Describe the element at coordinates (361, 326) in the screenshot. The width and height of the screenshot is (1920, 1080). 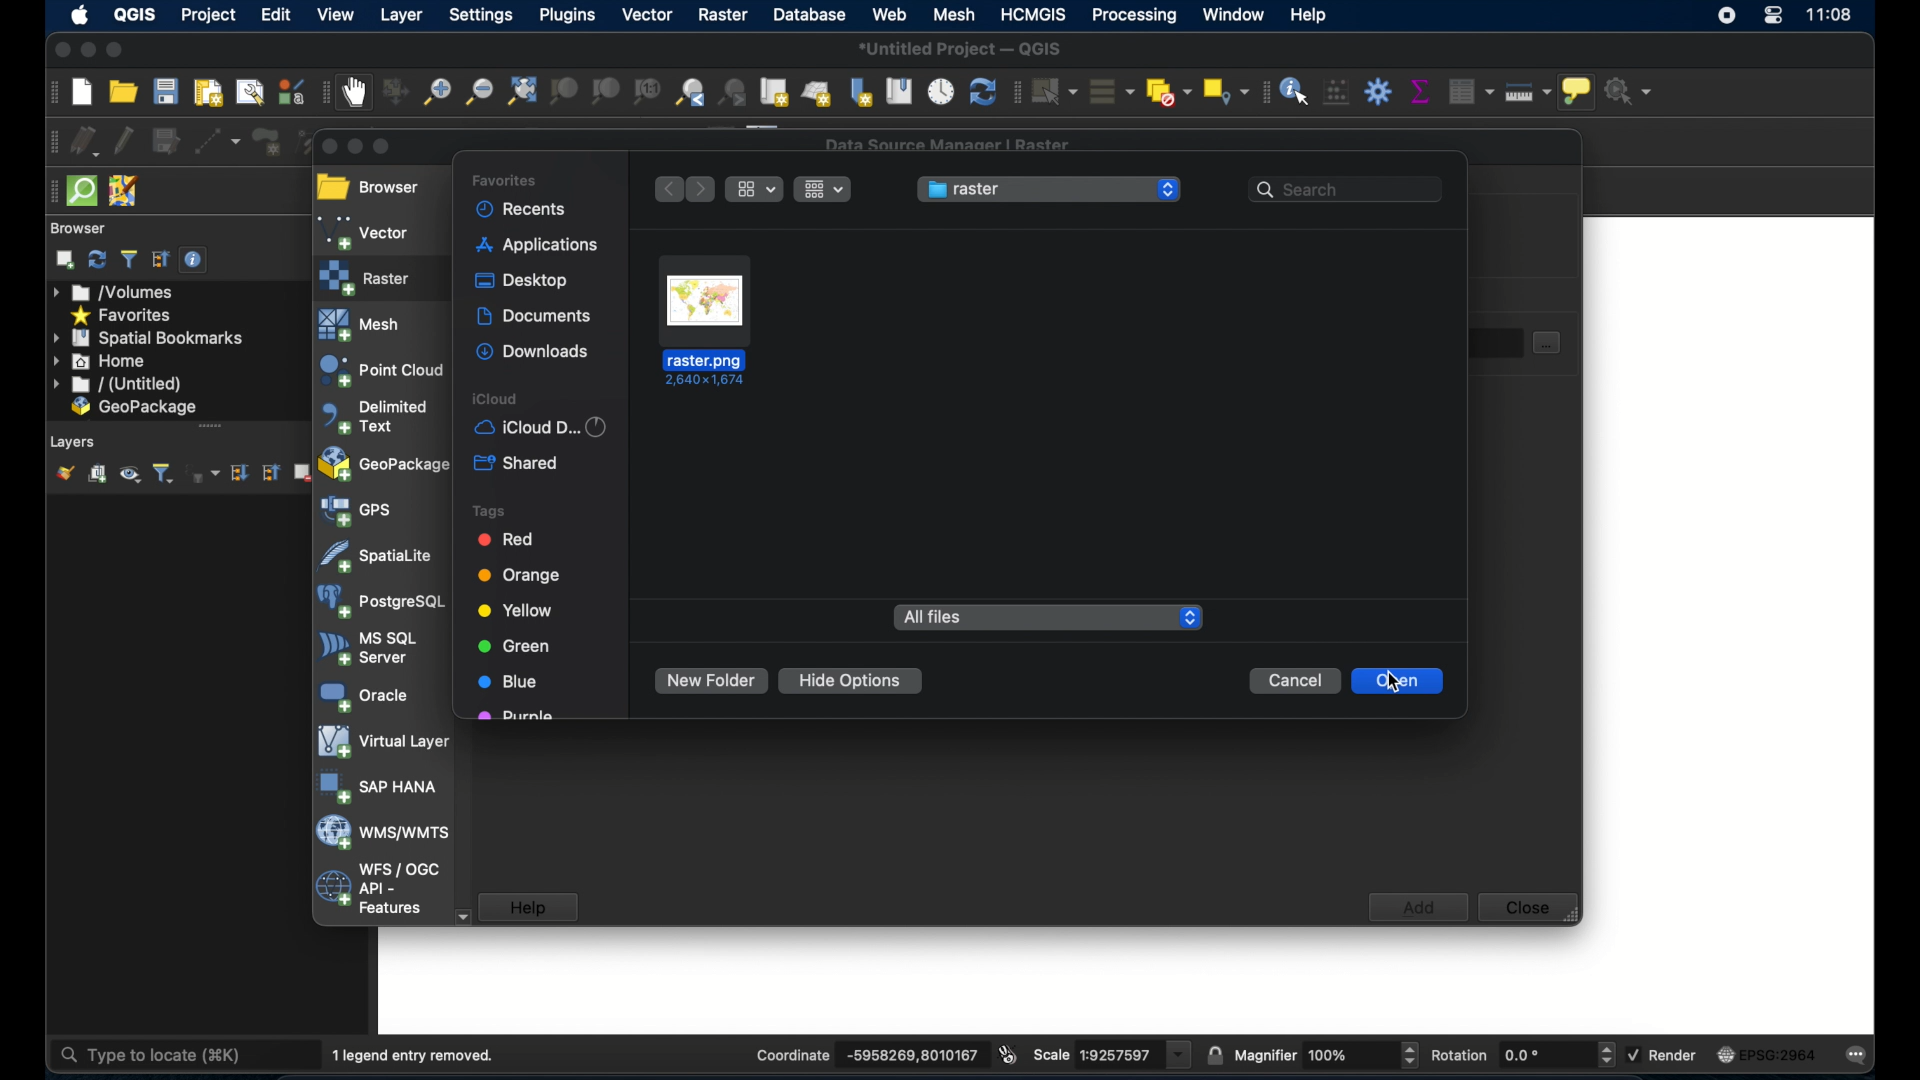
I see `mesh` at that location.